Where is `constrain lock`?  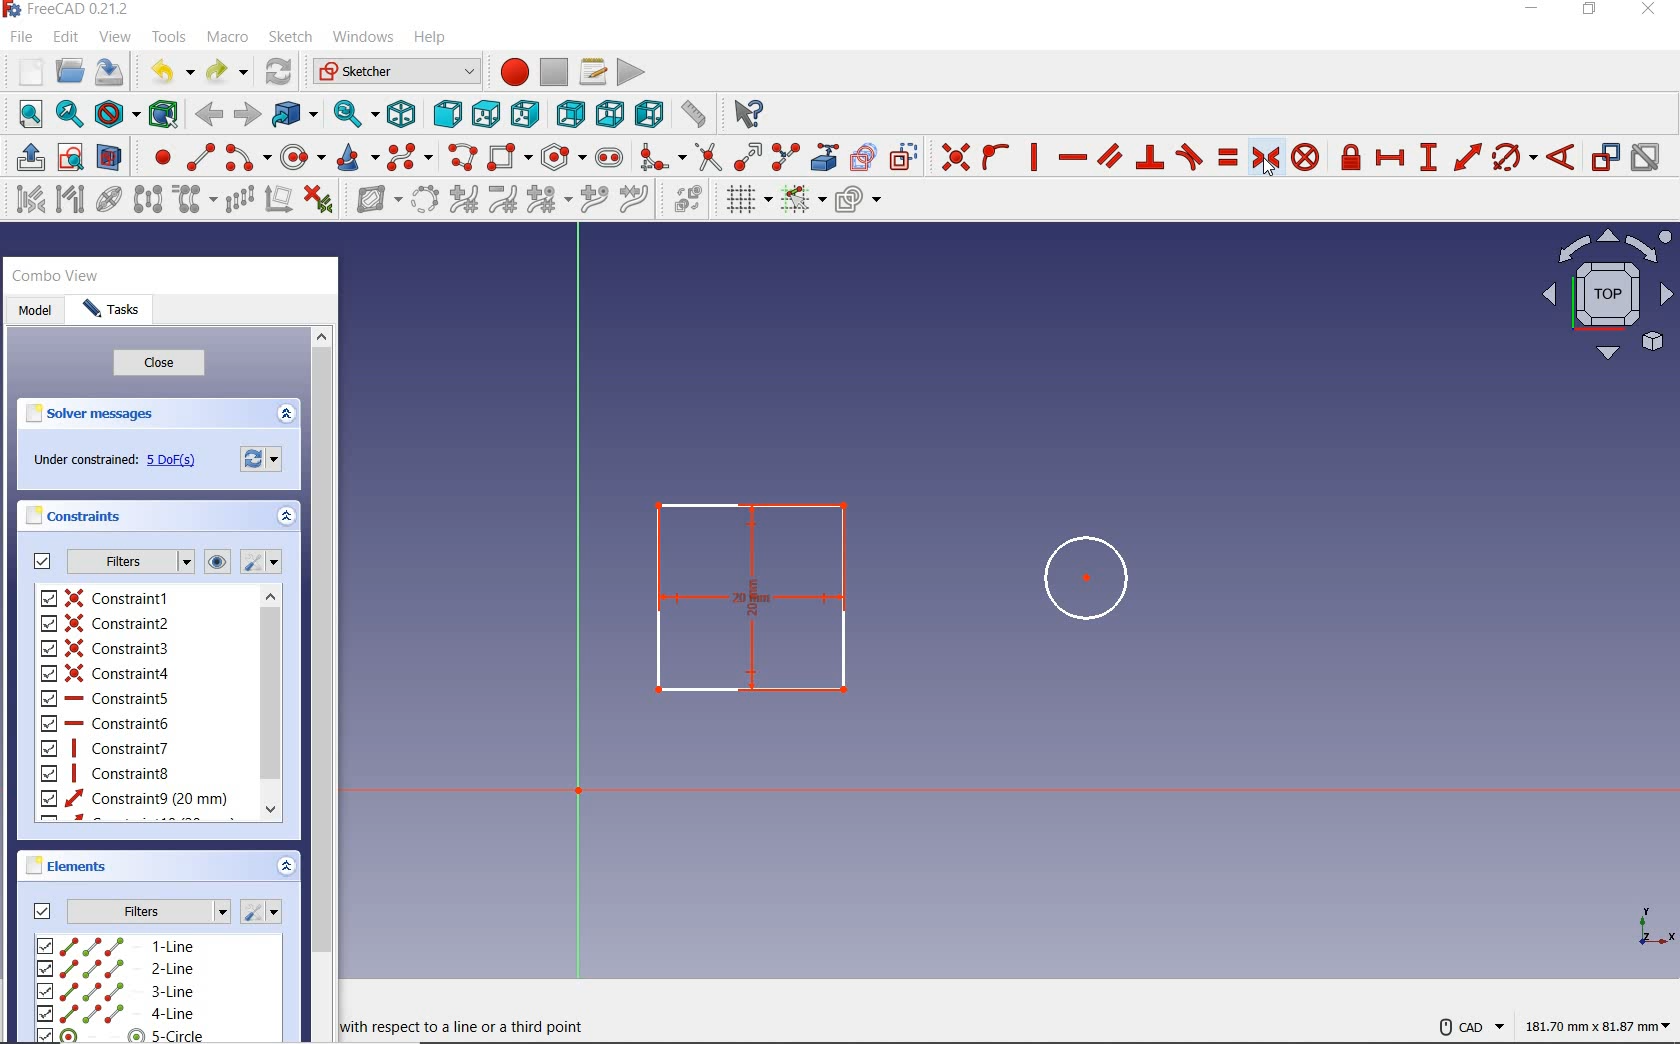 constrain lock is located at coordinates (1350, 157).